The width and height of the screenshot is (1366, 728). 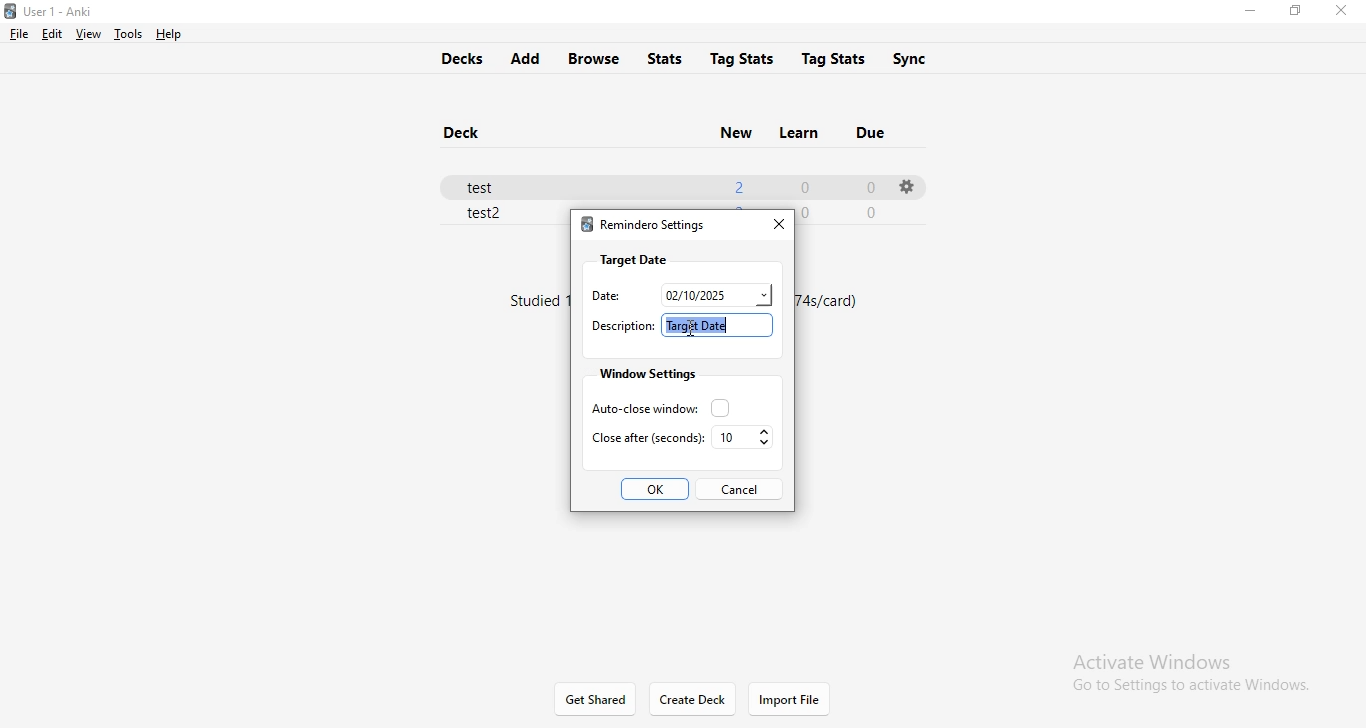 What do you see at coordinates (869, 188) in the screenshot?
I see `0` at bounding box center [869, 188].